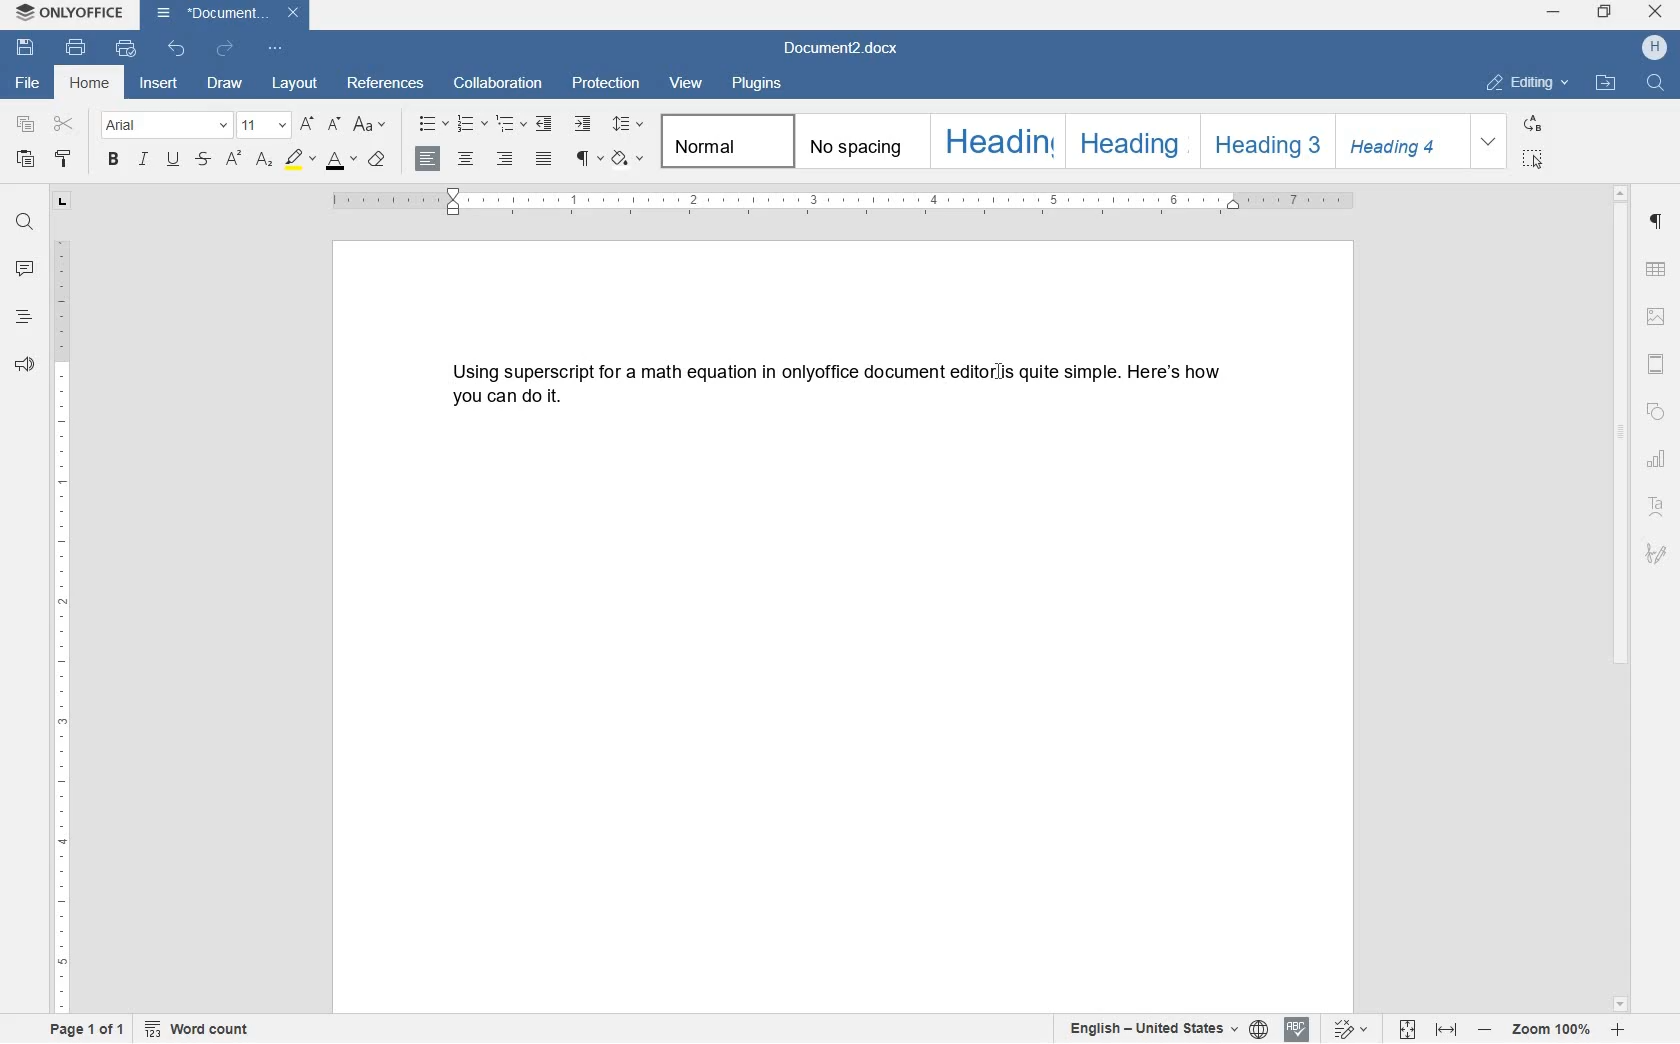 The image size is (1680, 1044). I want to click on signature, so click(1657, 554).